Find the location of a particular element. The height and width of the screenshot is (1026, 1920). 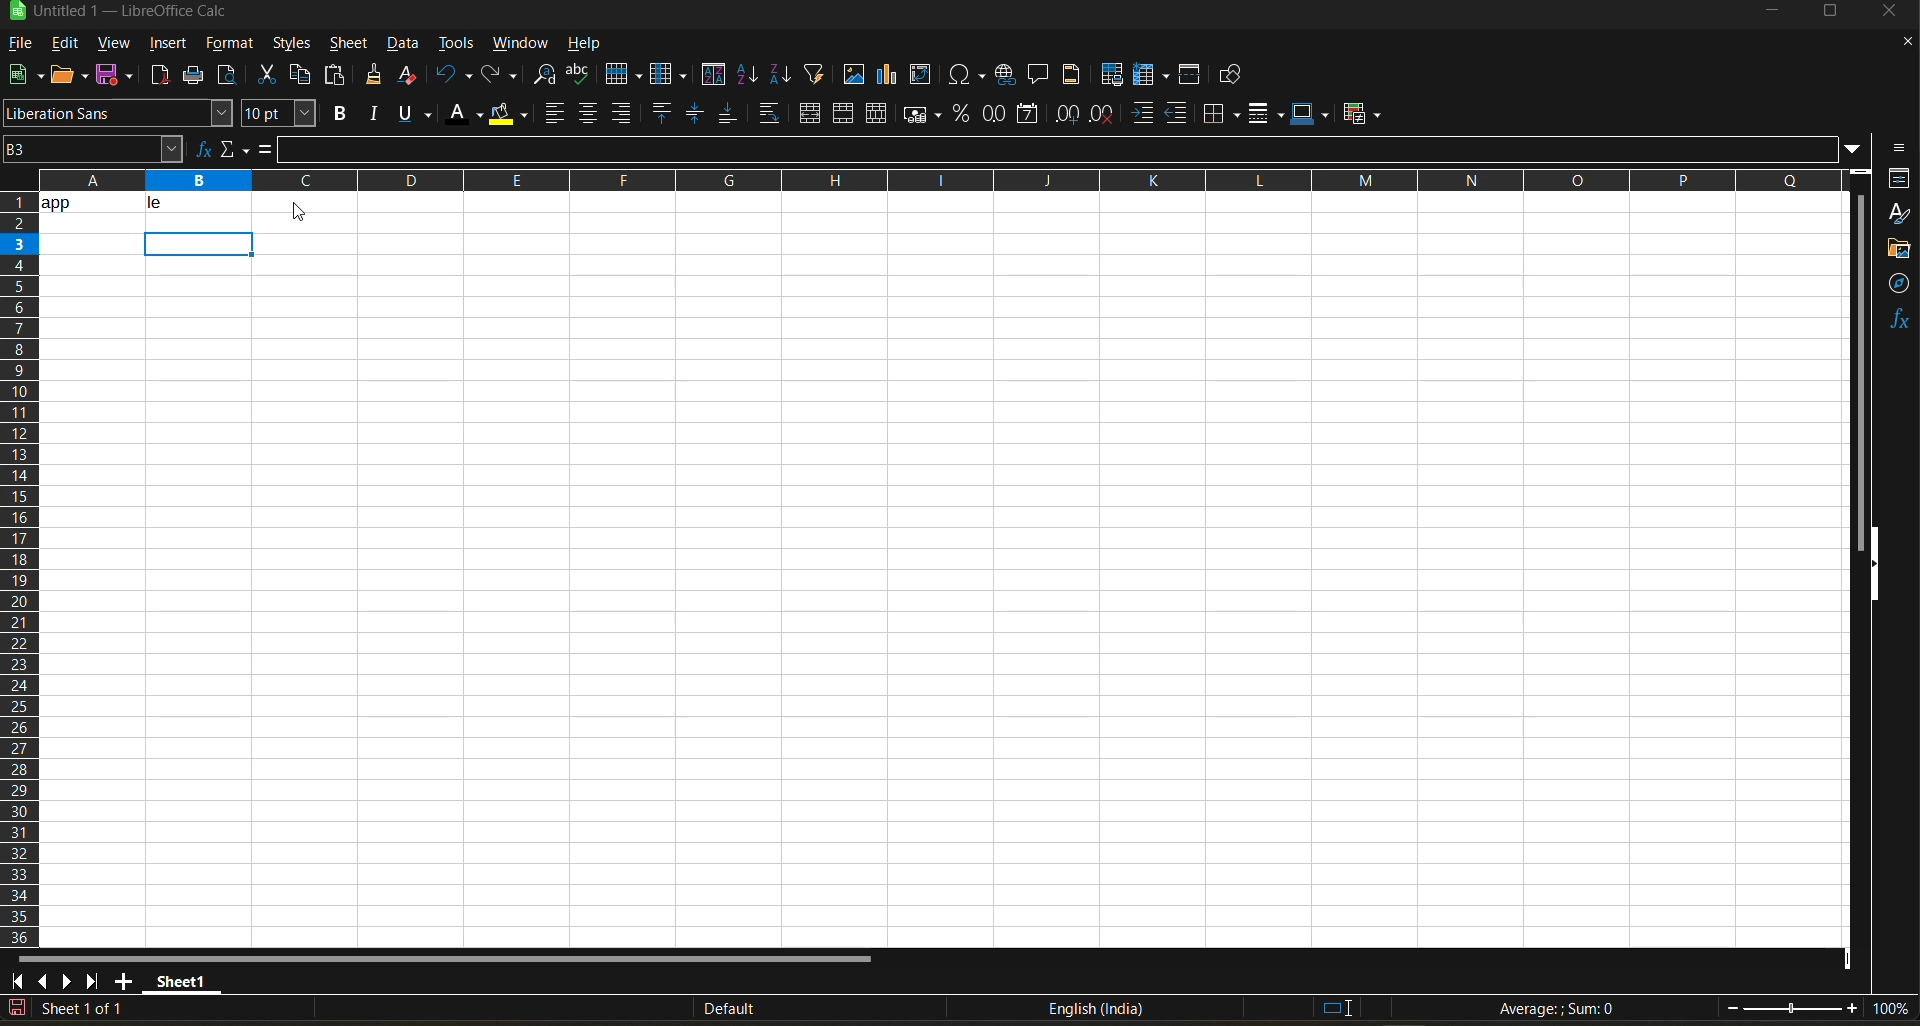

scroll to last sheet is located at coordinates (93, 981).